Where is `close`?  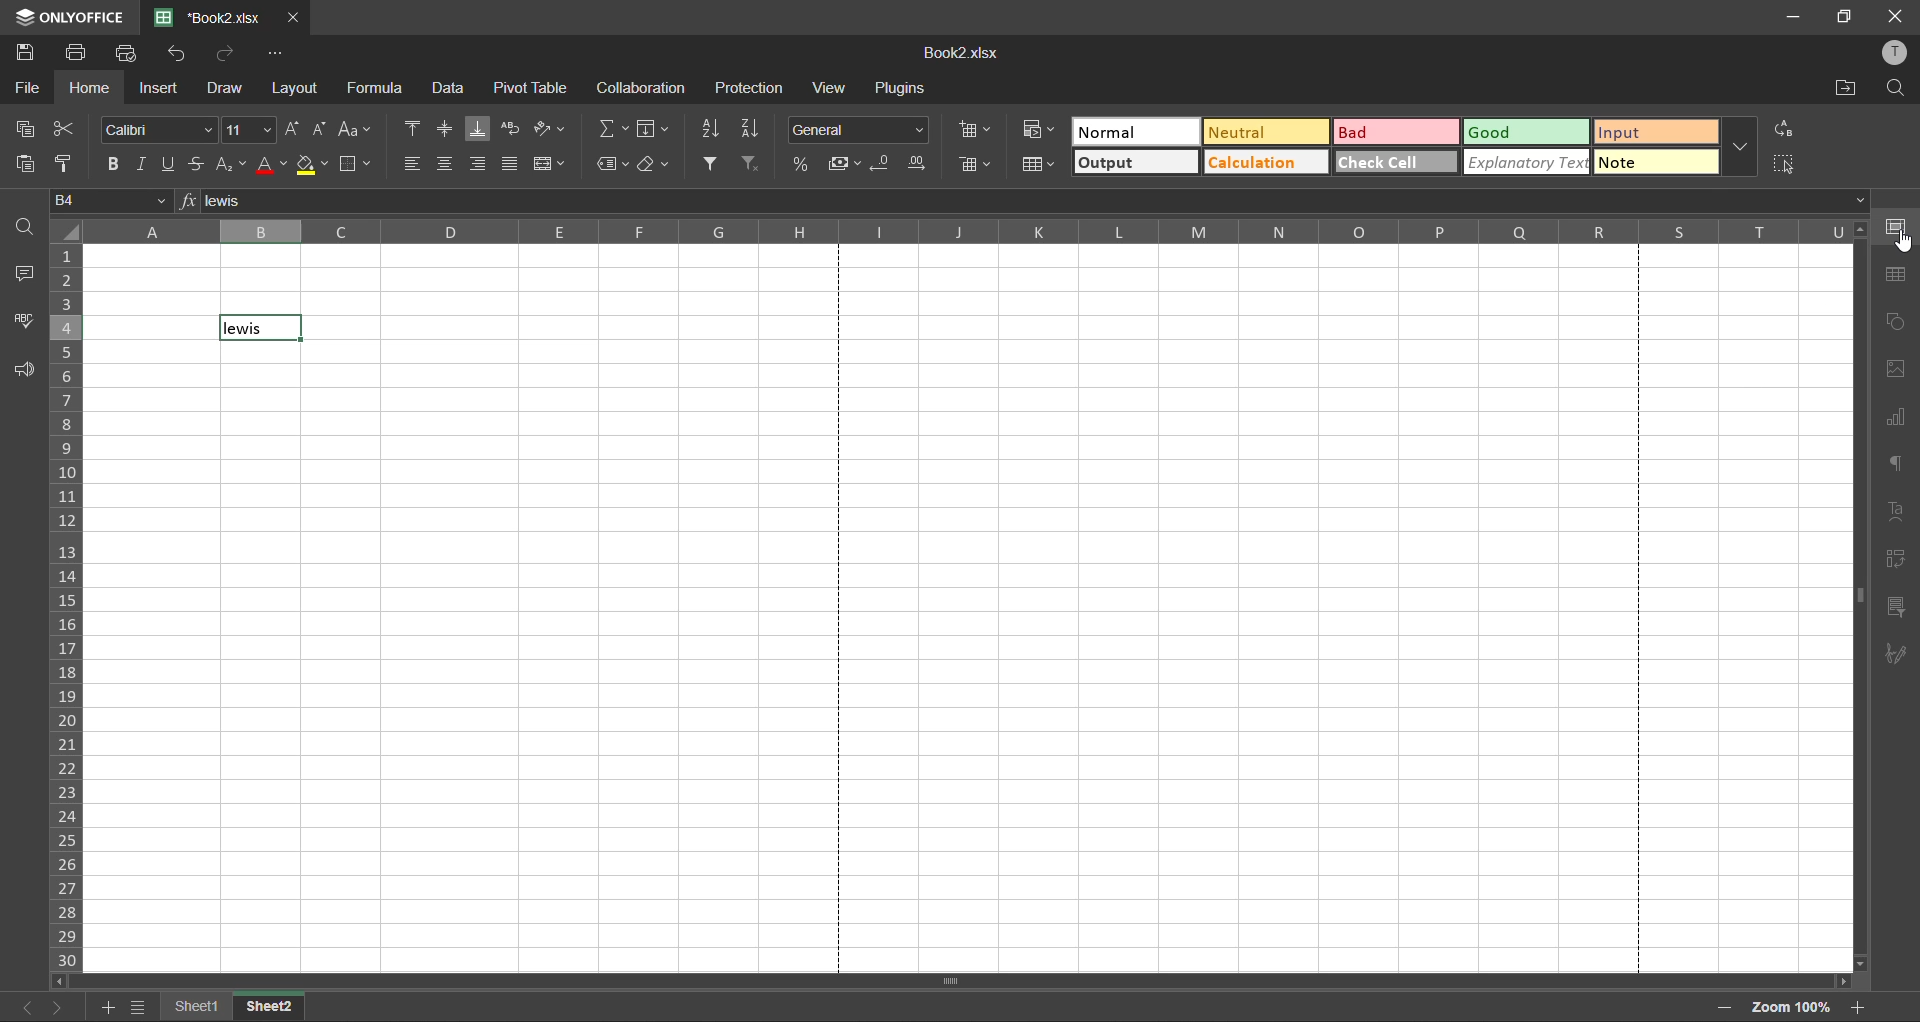
close is located at coordinates (1900, 16).